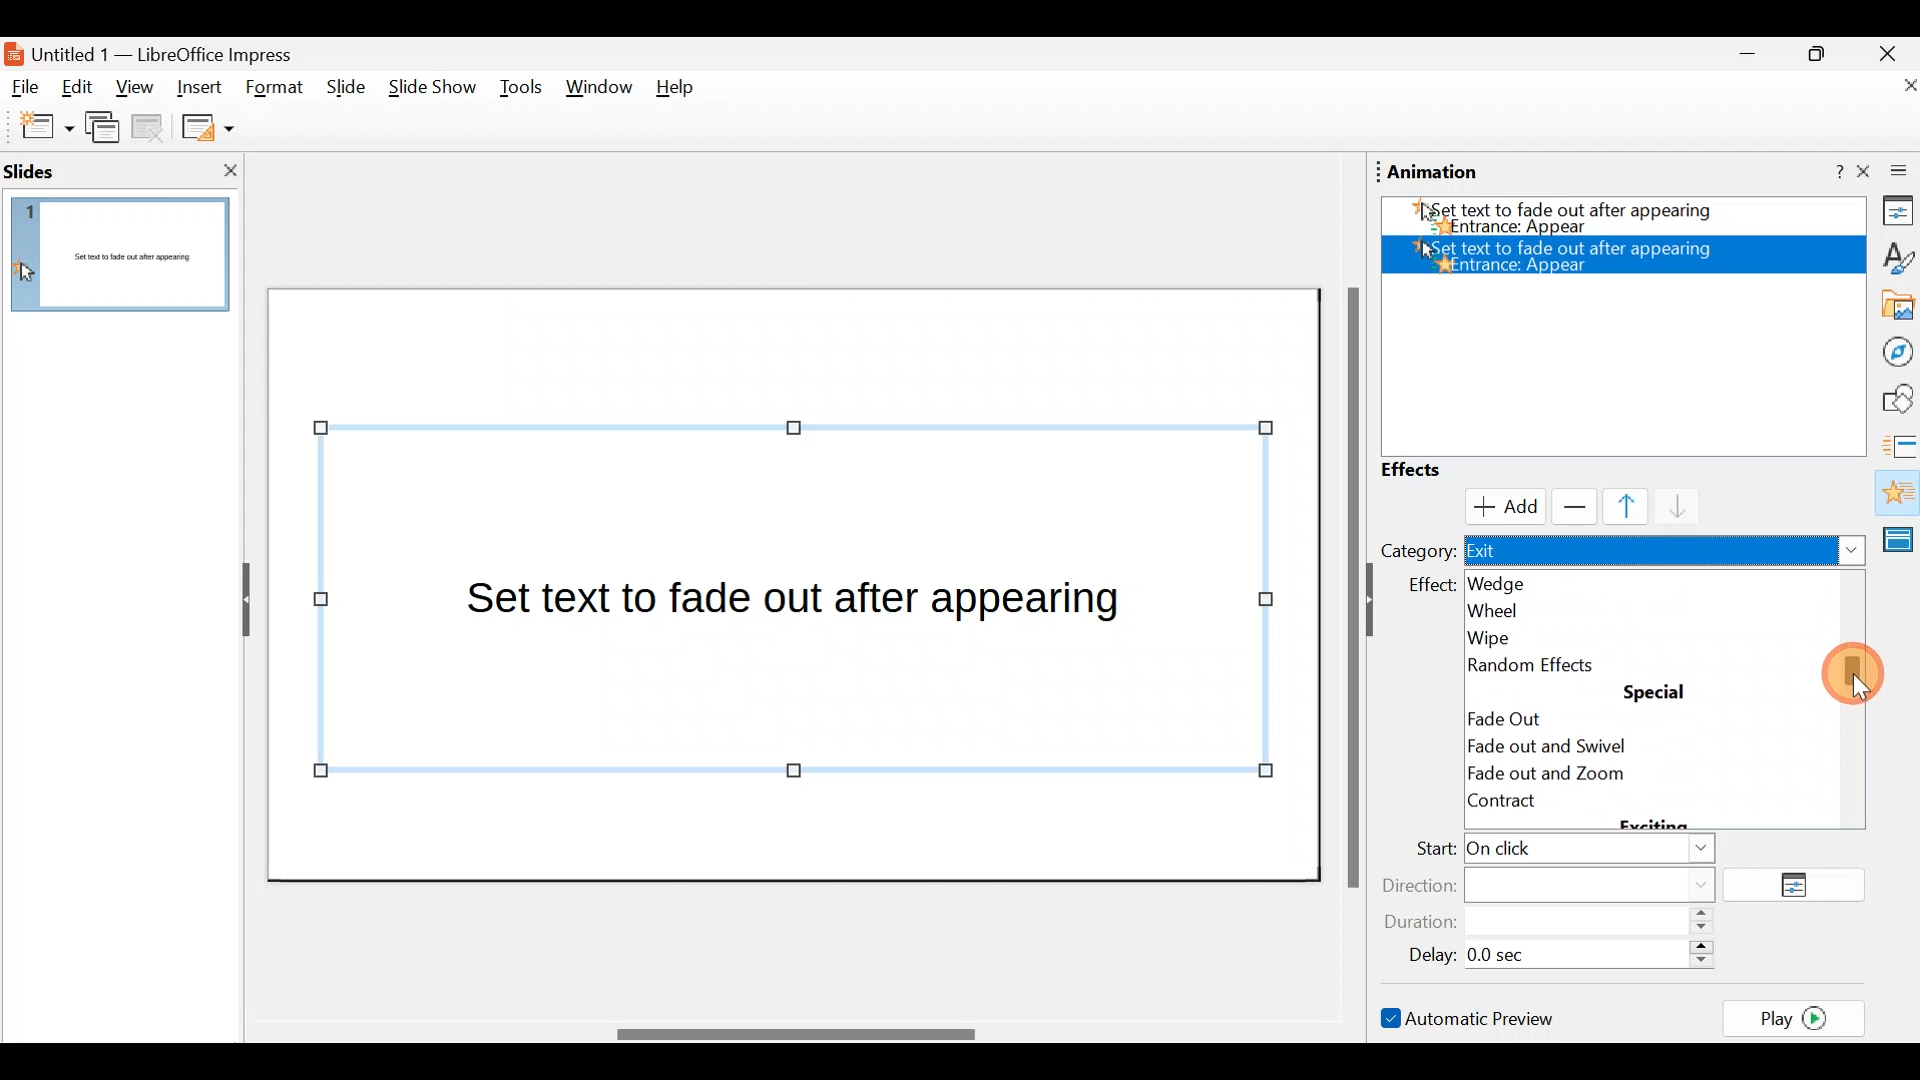  Describe the element at coordinates (1888, 52) in the screenshot. I see `Close` at that location.